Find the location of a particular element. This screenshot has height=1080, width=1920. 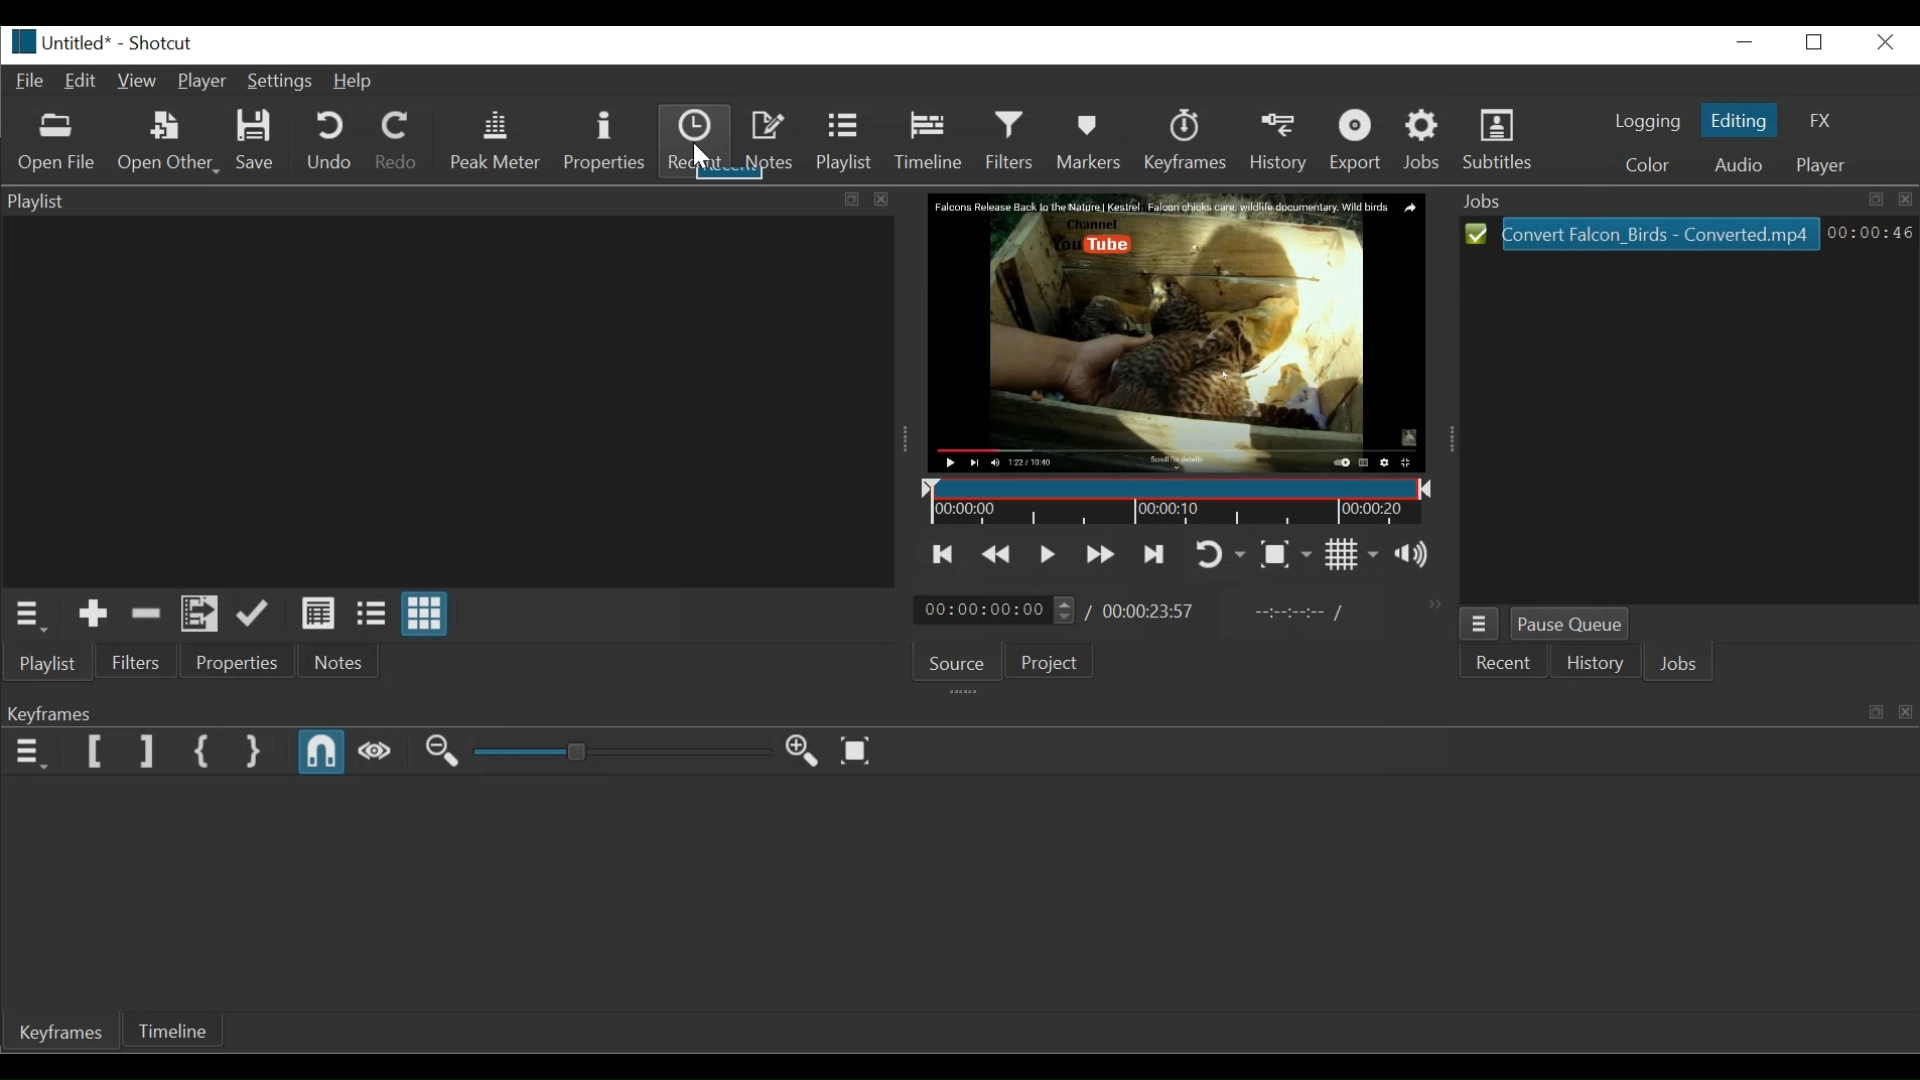

Redo is located at coordinates (397, 140).